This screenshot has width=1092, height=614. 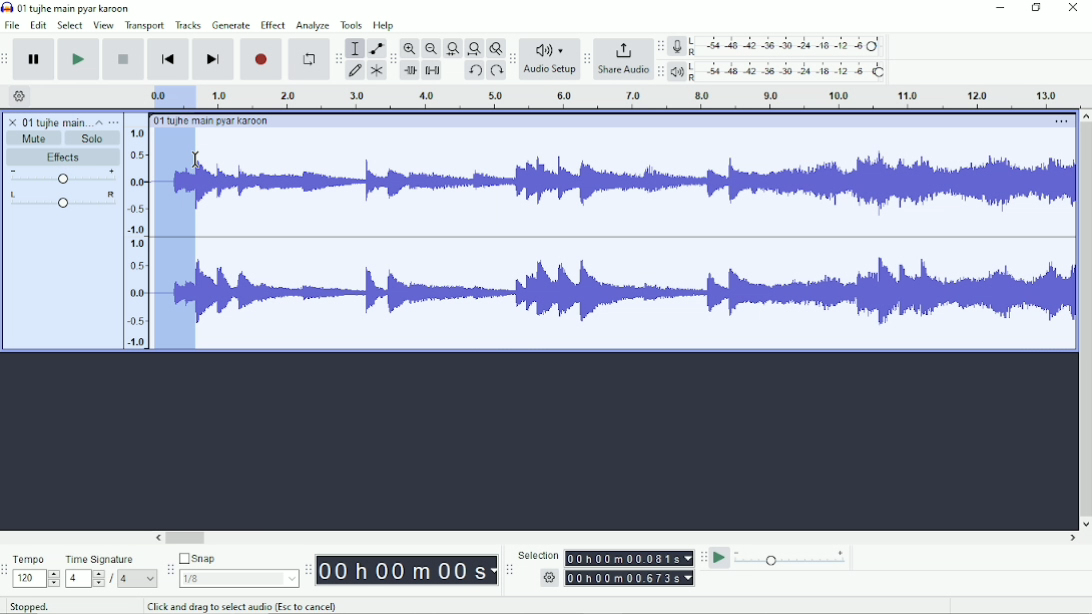 I want to click on Analyze, so click(x=312, y=27).